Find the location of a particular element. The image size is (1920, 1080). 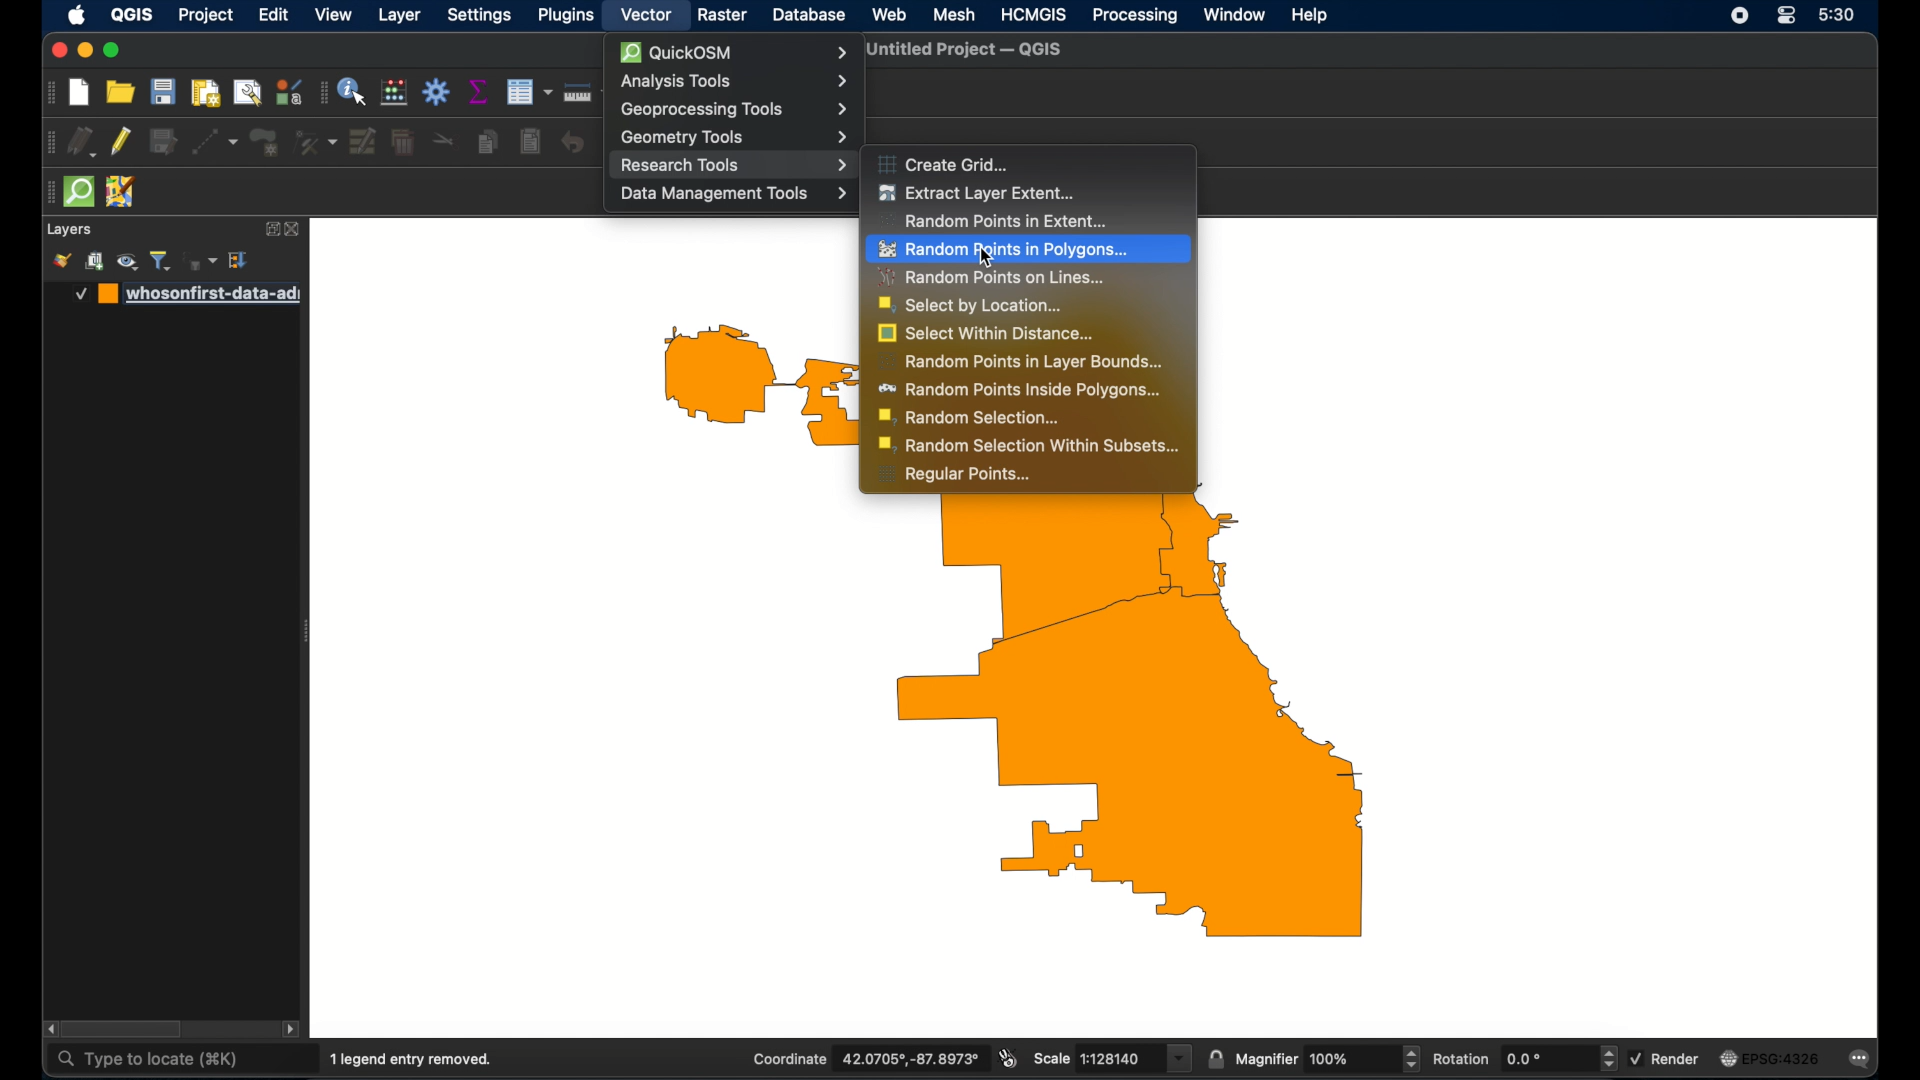

extract layer extent is located at coordinates (979, 193).